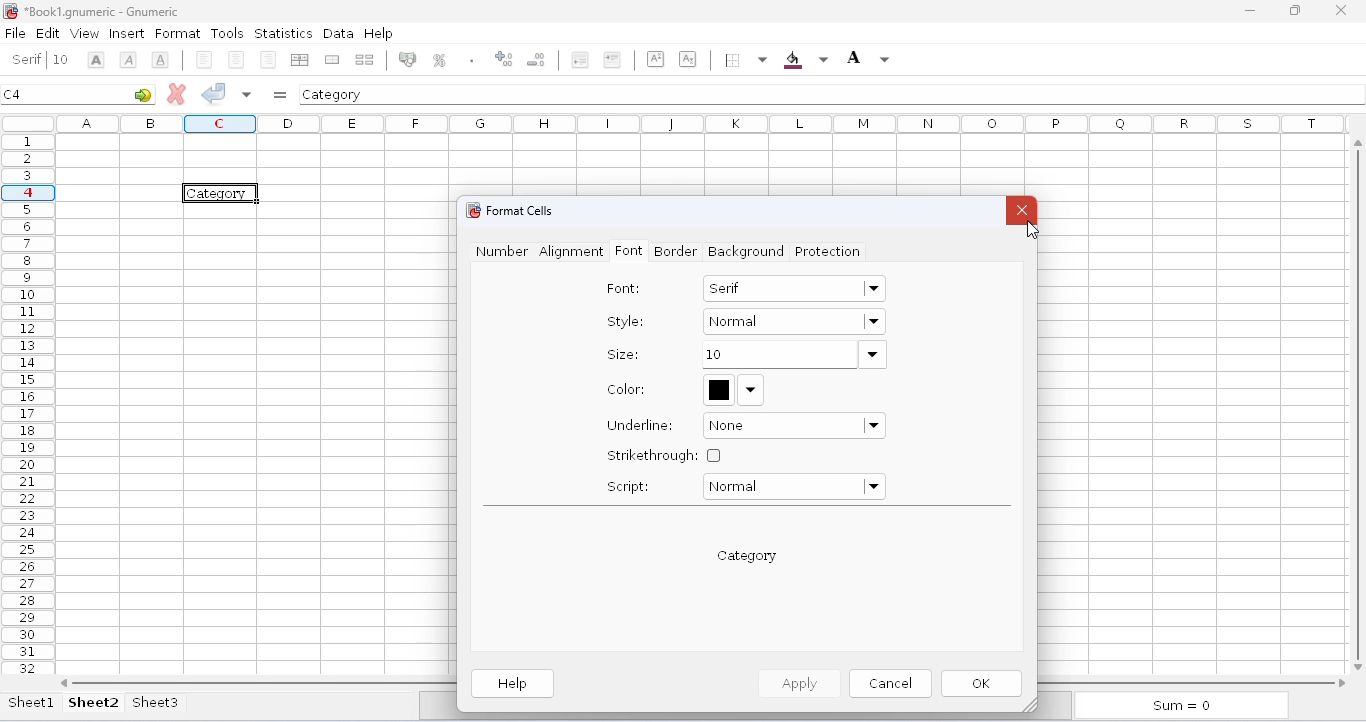  Describe the element at coordinates (280, 95) in the screenshot. I see `enter formula` at that location.